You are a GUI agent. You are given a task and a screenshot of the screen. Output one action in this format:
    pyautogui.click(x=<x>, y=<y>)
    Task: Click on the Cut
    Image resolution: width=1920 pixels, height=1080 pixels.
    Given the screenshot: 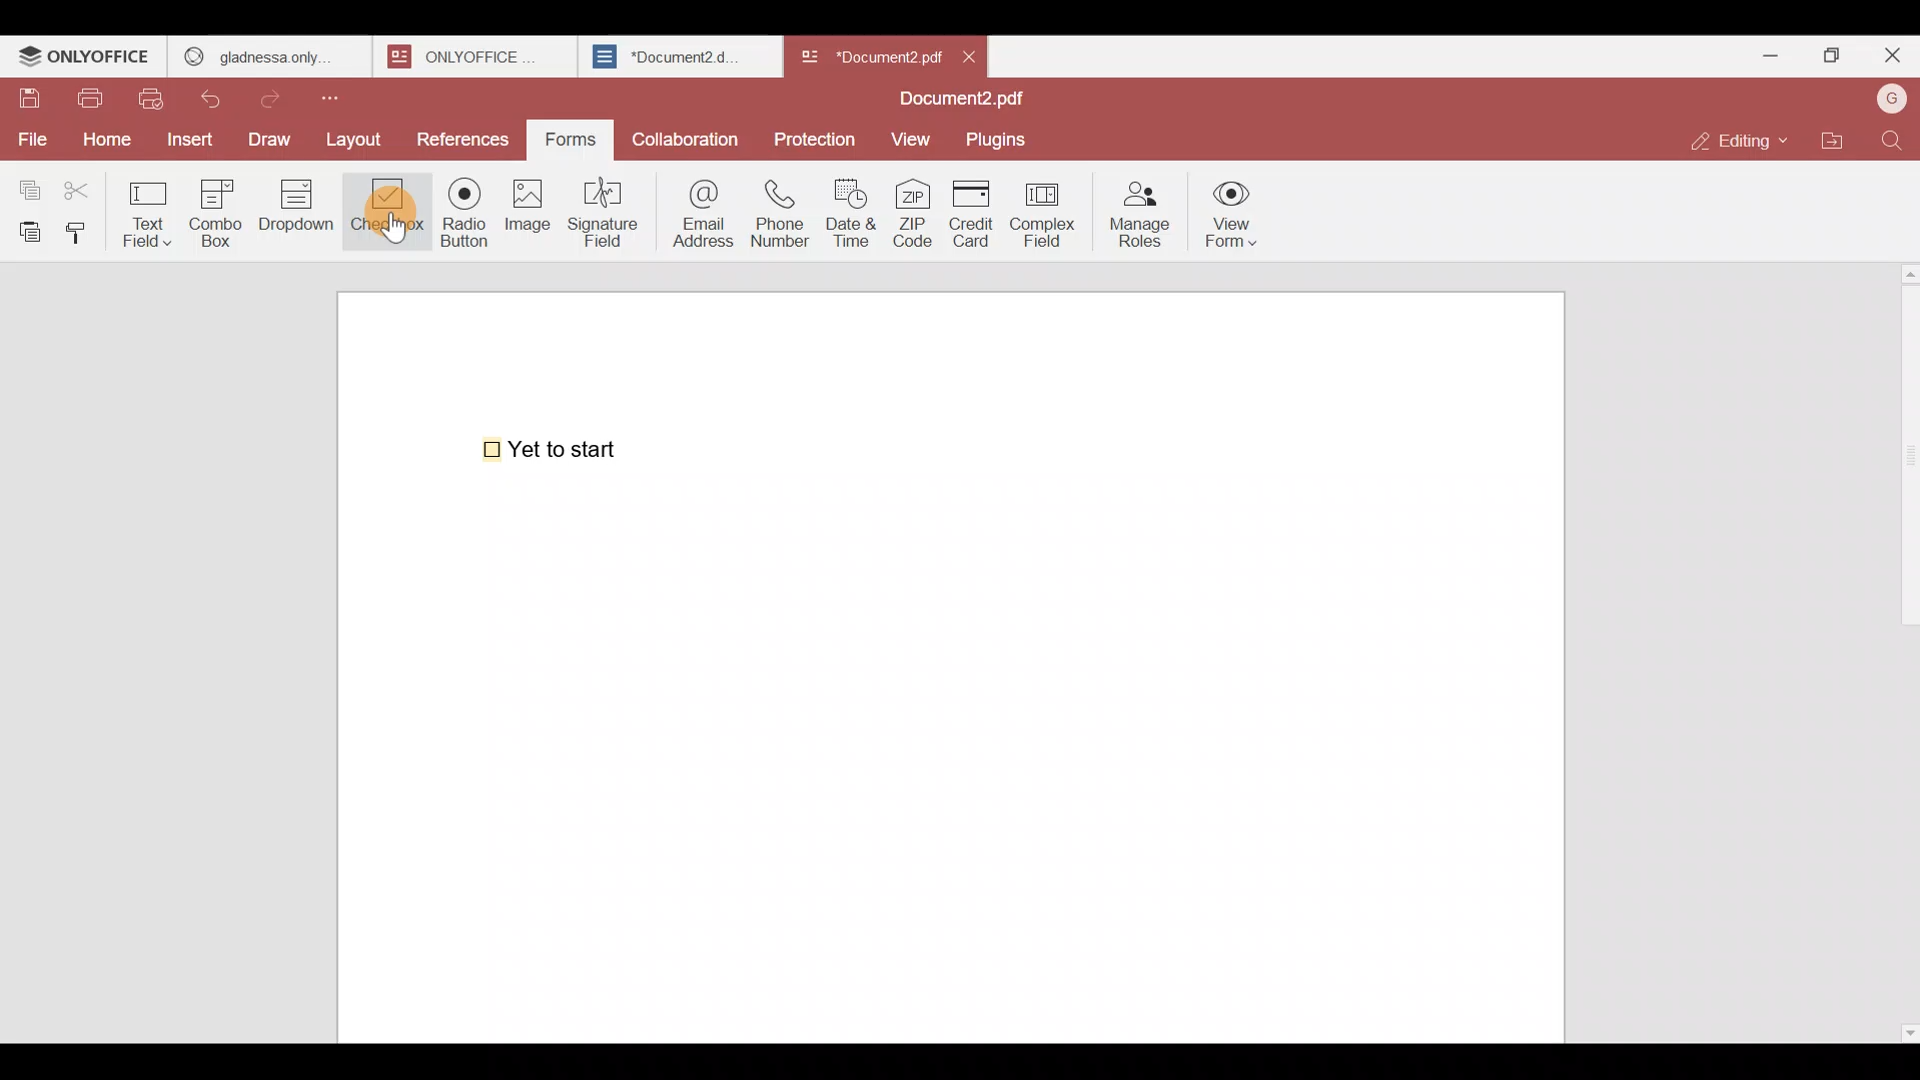 What is the action you would take?
    pyautogui.click(x=86, y=186)
    